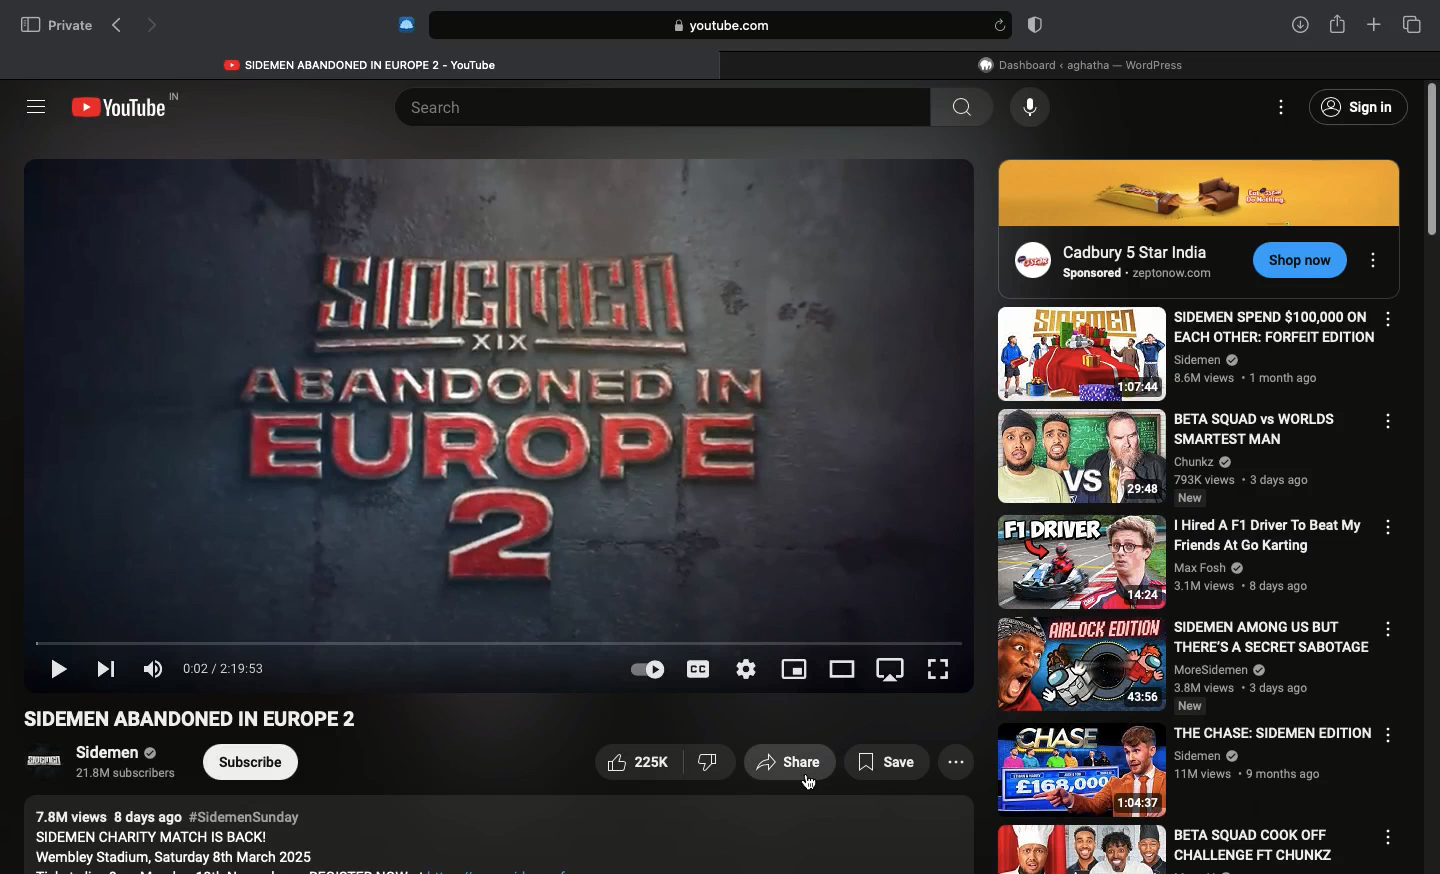 This screenshot has width=1440, height=874. What do you see at coordinates (791, 763) in the screenshot?
I see `Share` at bounding box center [791, 763].